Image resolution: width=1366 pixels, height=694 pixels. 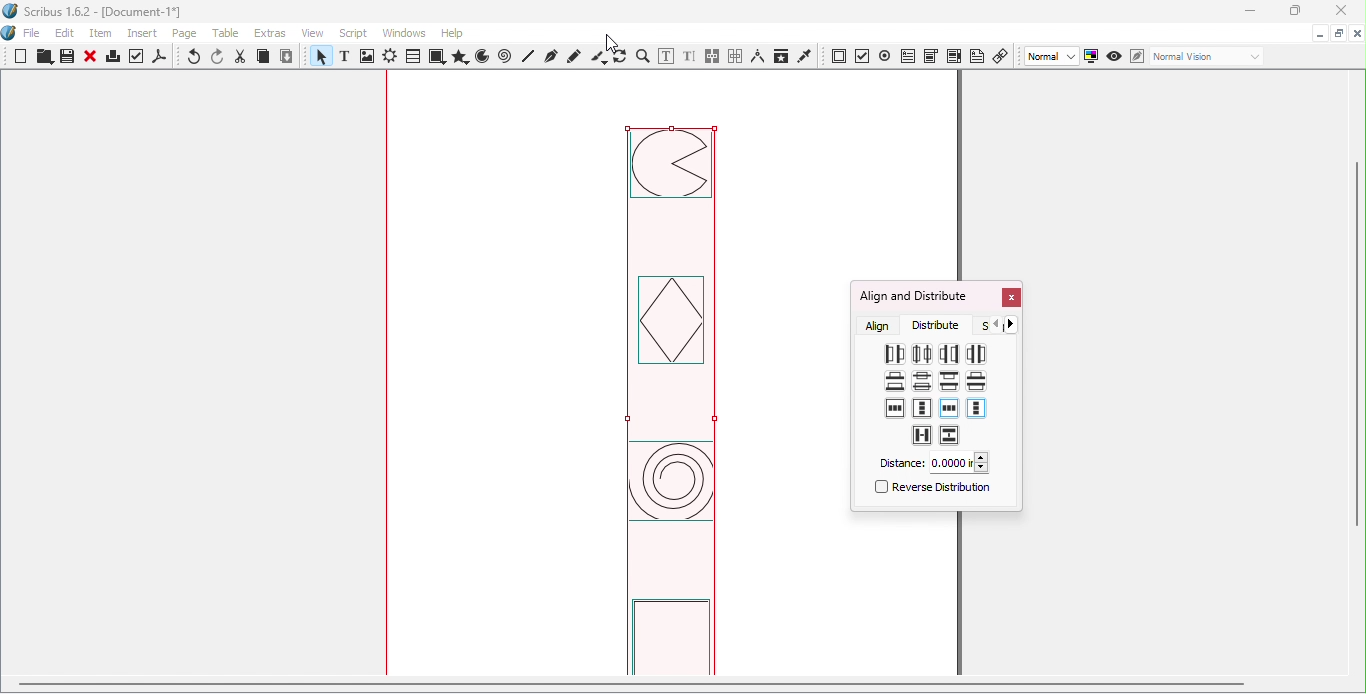 I want to click on PDF radio button, so click(x=885, y=55).